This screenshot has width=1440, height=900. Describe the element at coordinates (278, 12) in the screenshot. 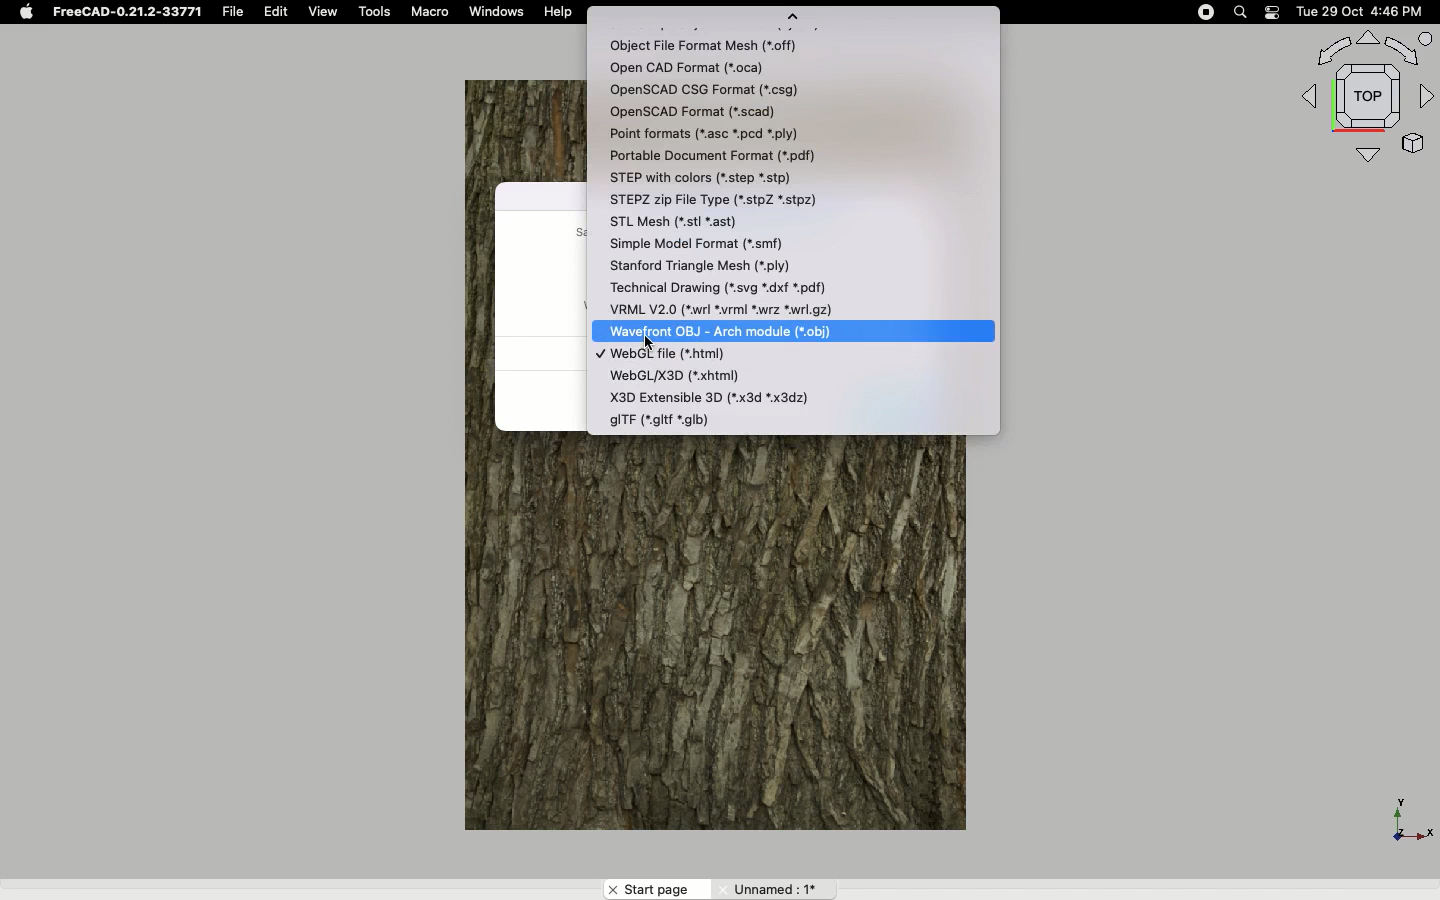

I see `Edit` at that location.